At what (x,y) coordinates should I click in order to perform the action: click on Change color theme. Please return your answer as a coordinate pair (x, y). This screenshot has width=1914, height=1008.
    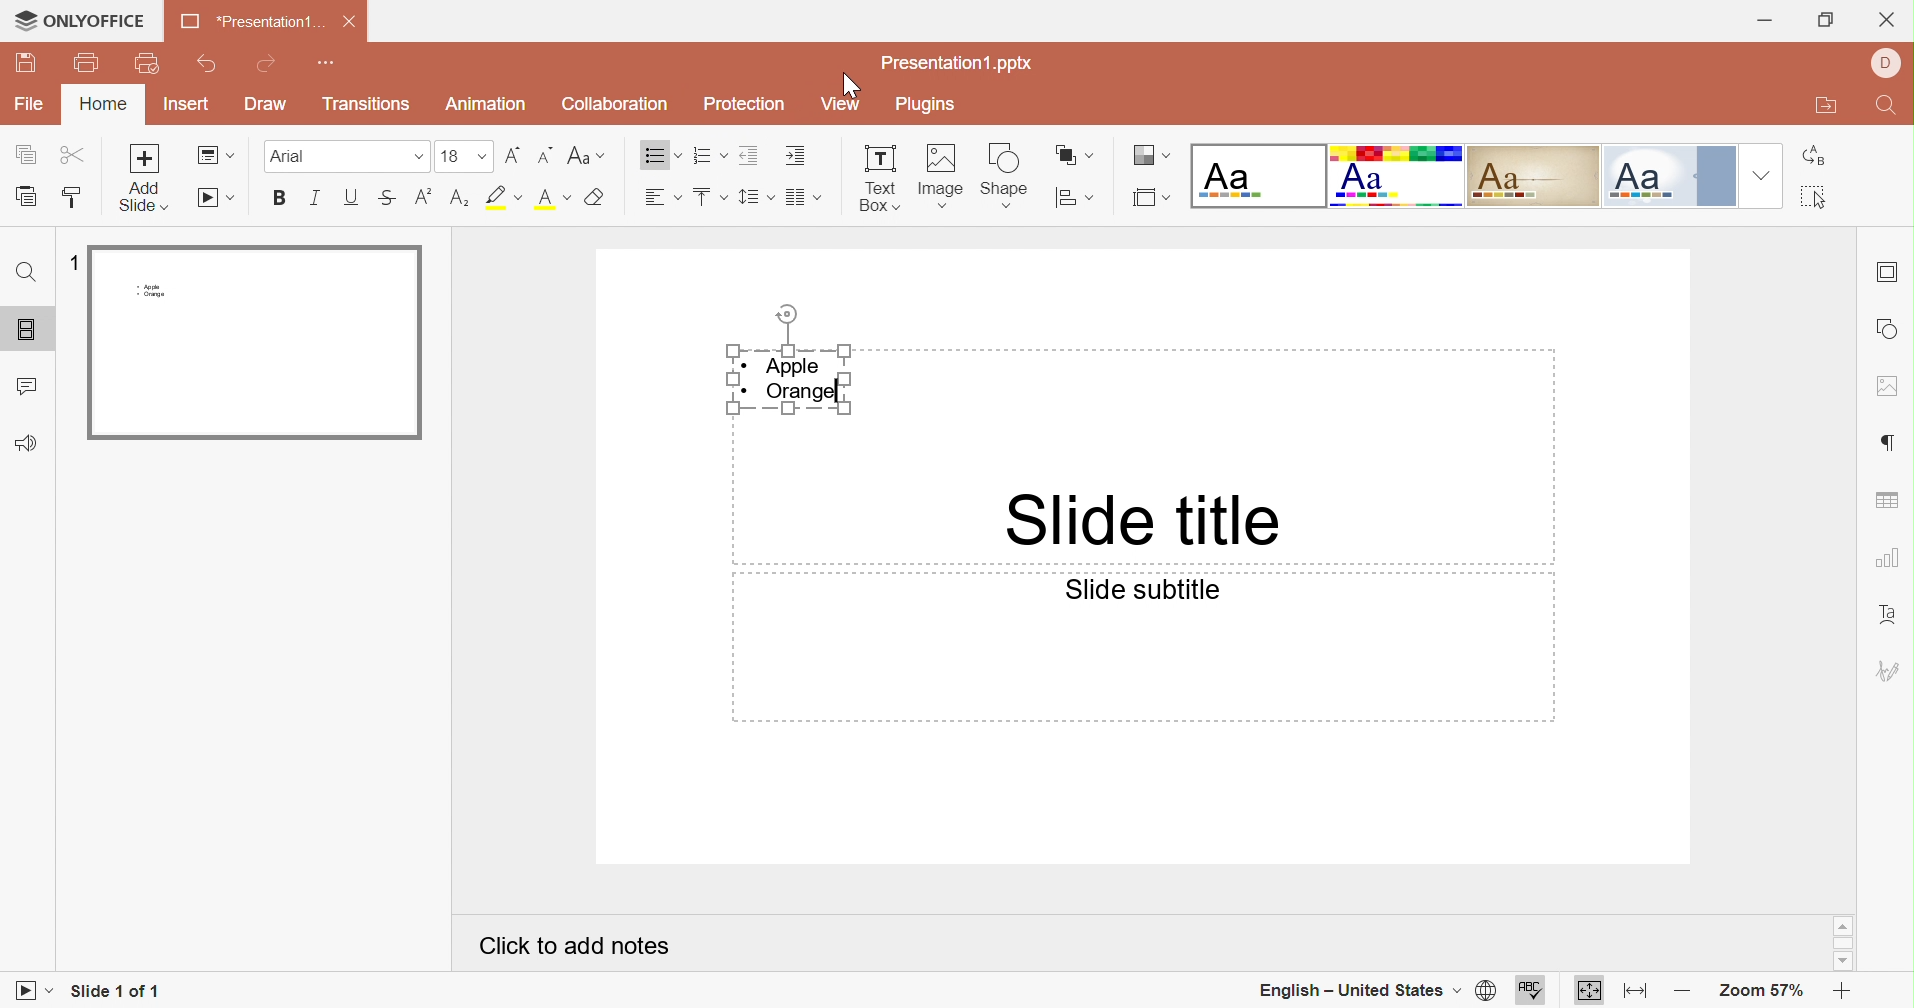
    Looking at the image, I should click on (1153, 158).